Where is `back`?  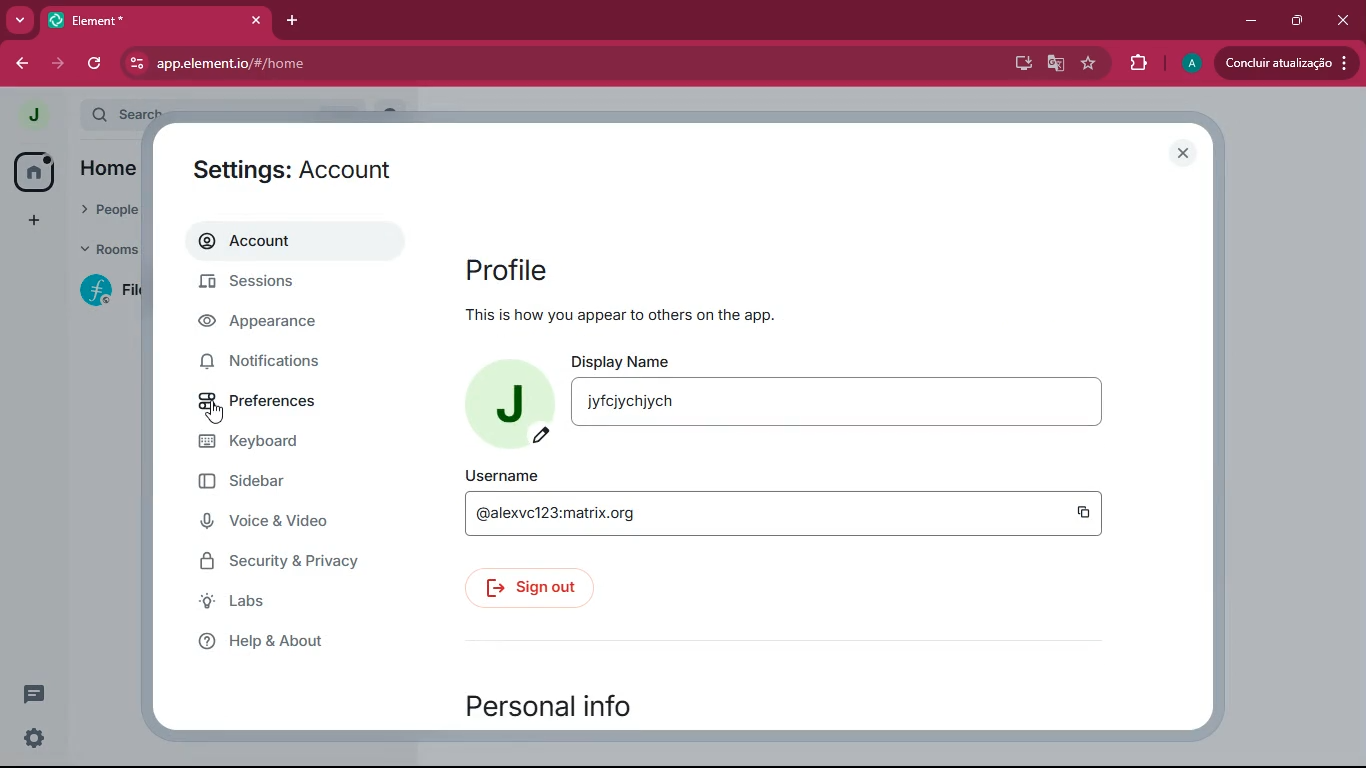 back is located at coordinates (16, 65).